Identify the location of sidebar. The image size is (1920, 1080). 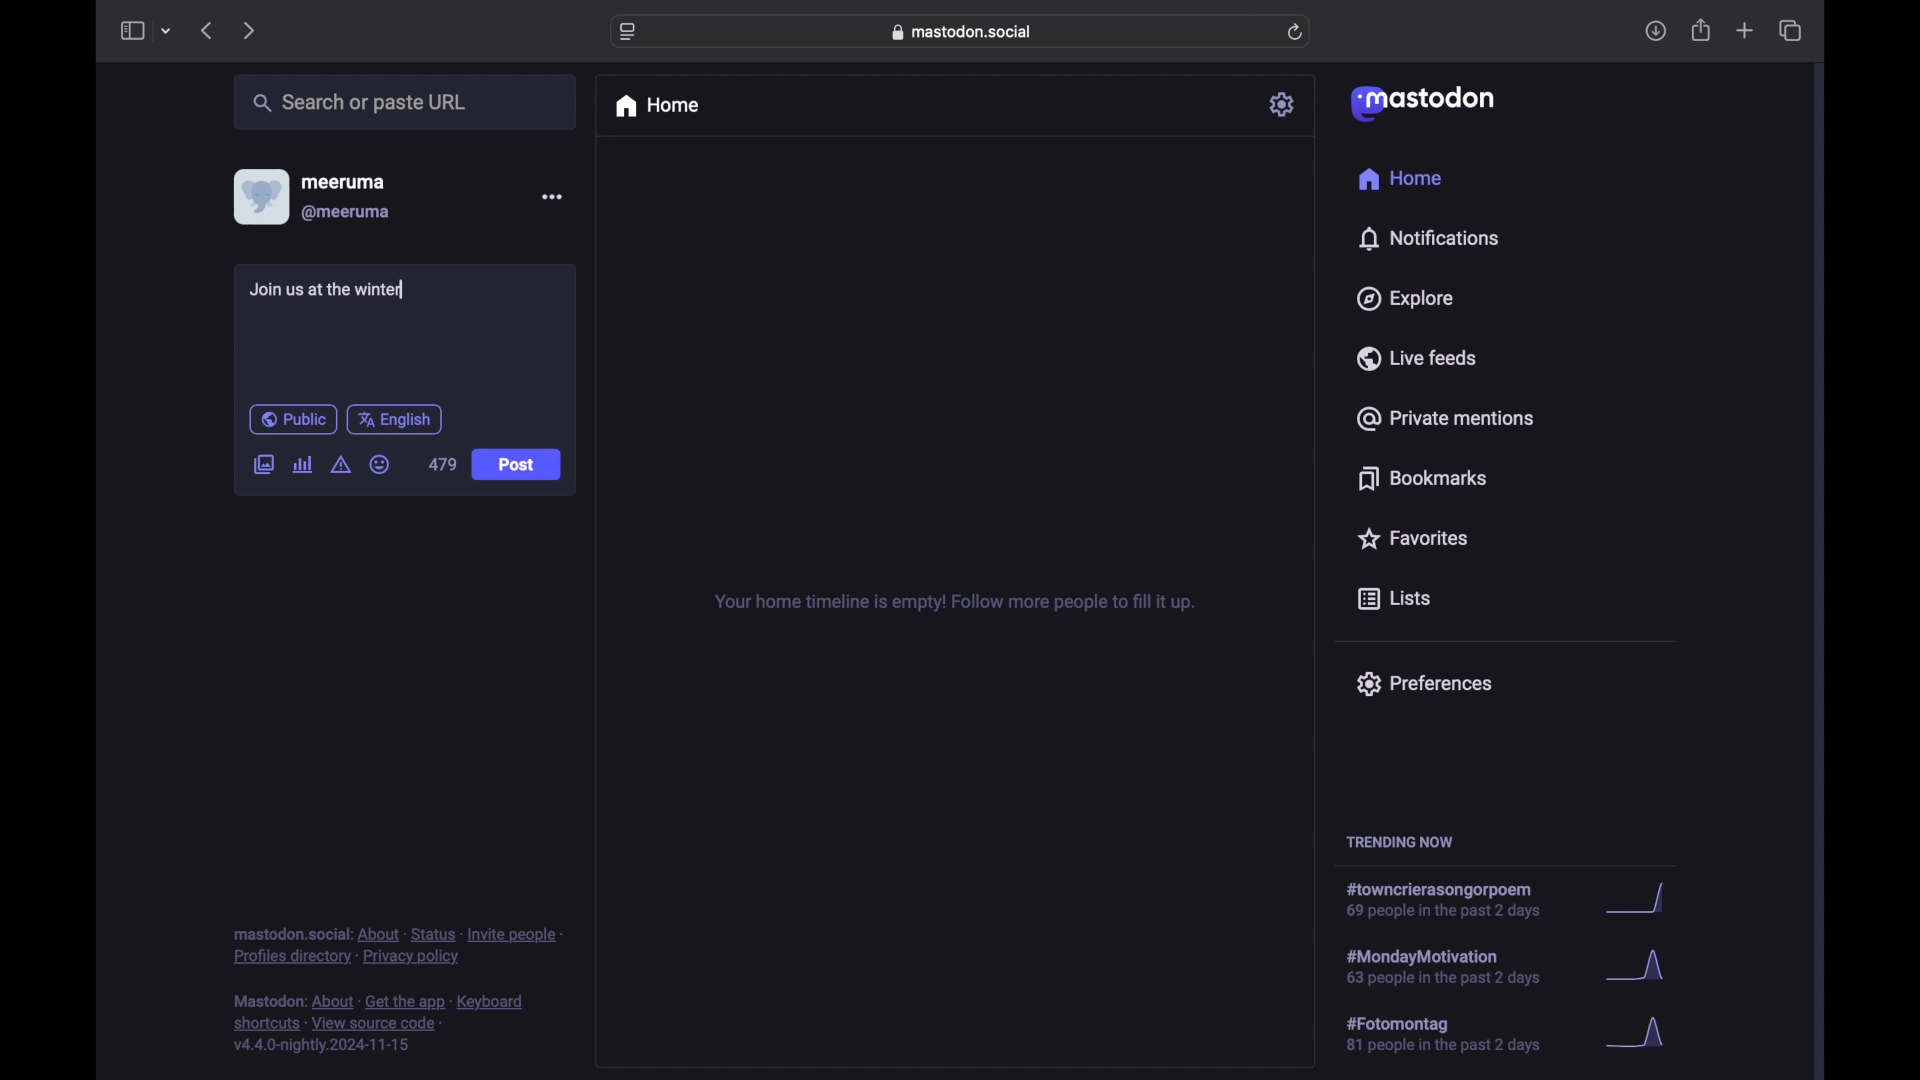
(131, 30).